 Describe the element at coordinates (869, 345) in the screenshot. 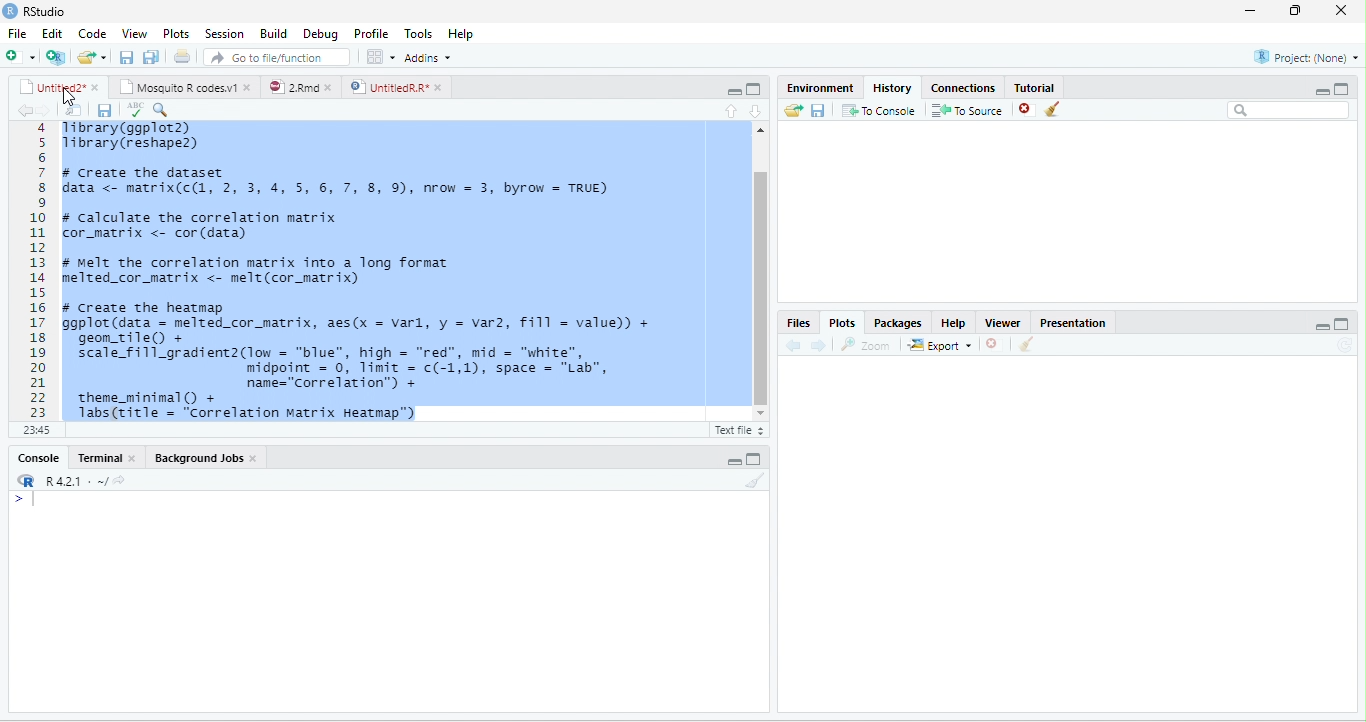

I see `zoom` at that location.